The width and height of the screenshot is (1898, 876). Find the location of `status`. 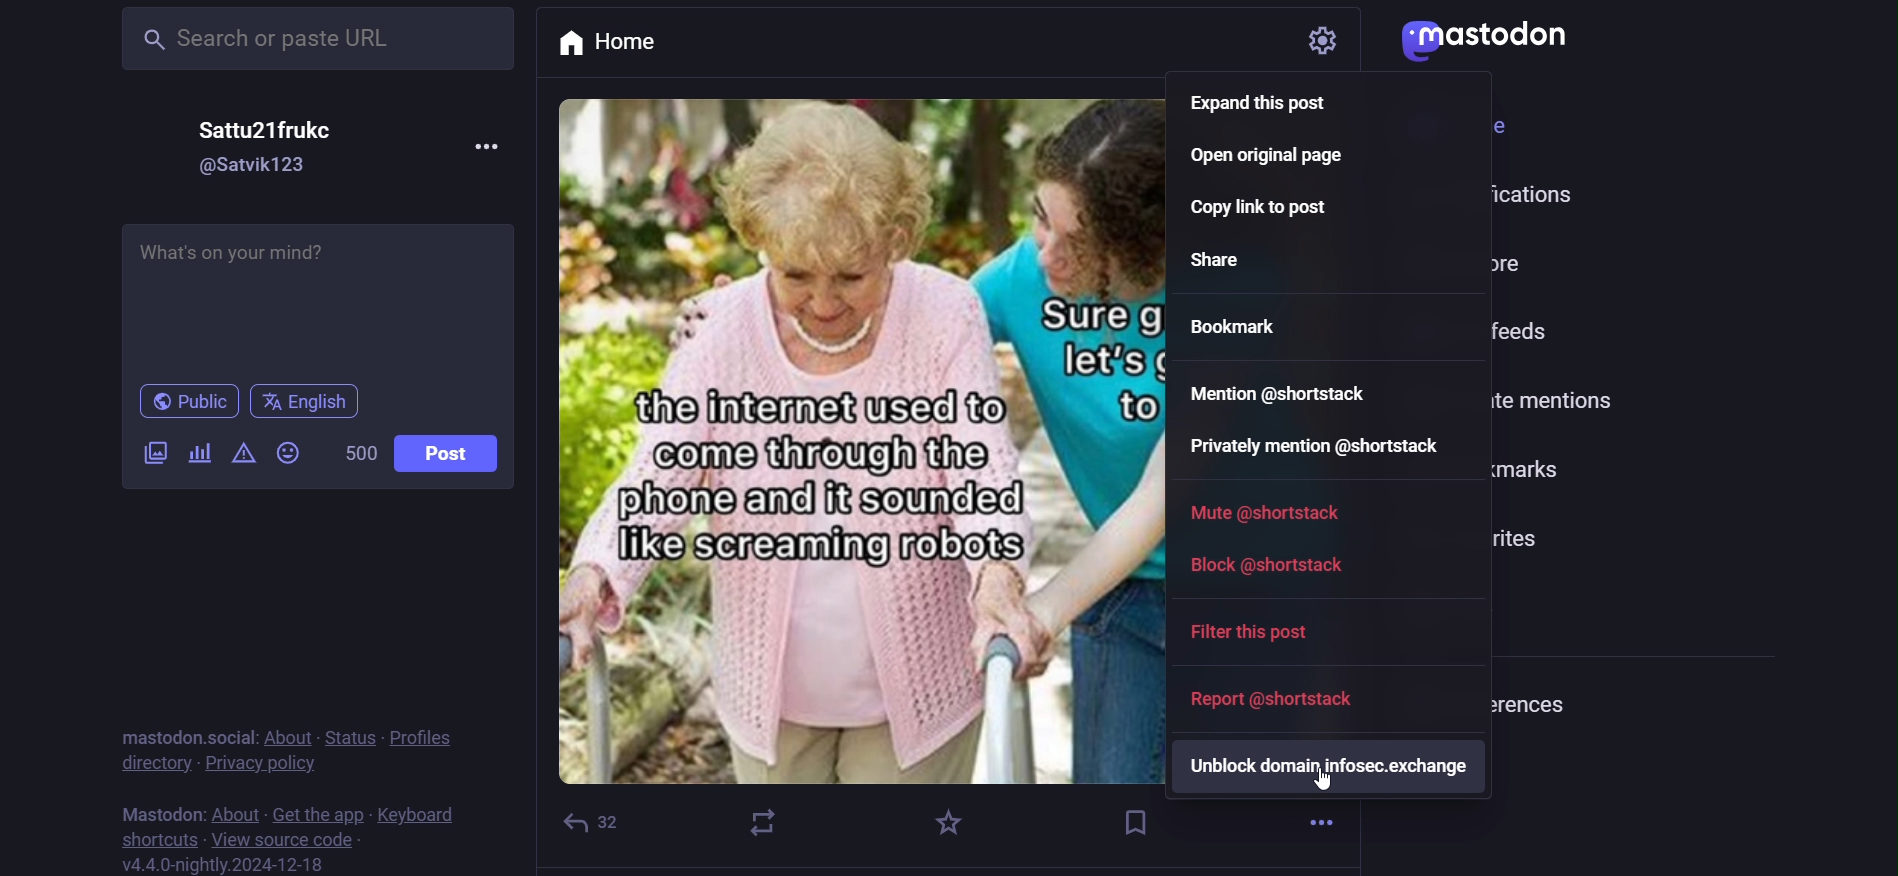

status is located at coordinates (352, 733).